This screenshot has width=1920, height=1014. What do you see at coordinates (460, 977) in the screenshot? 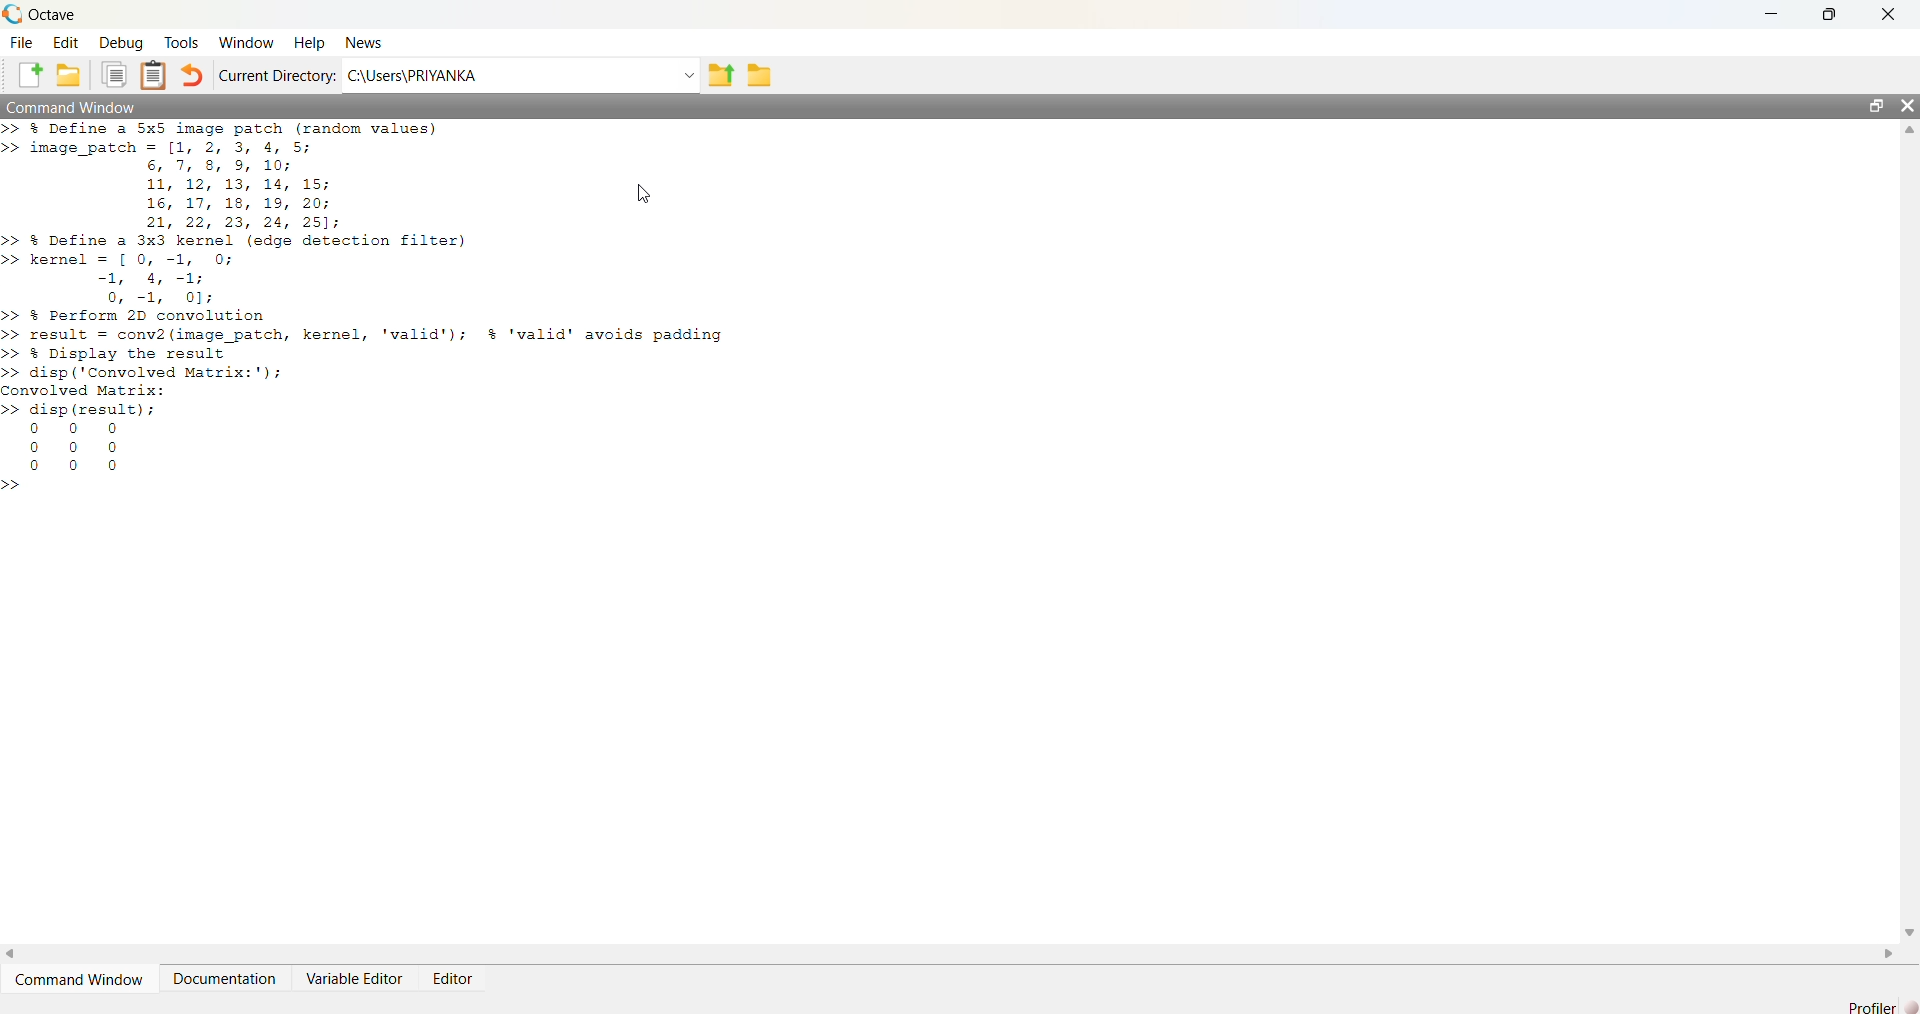
I see `Editor` at bounding box center [460, 977].